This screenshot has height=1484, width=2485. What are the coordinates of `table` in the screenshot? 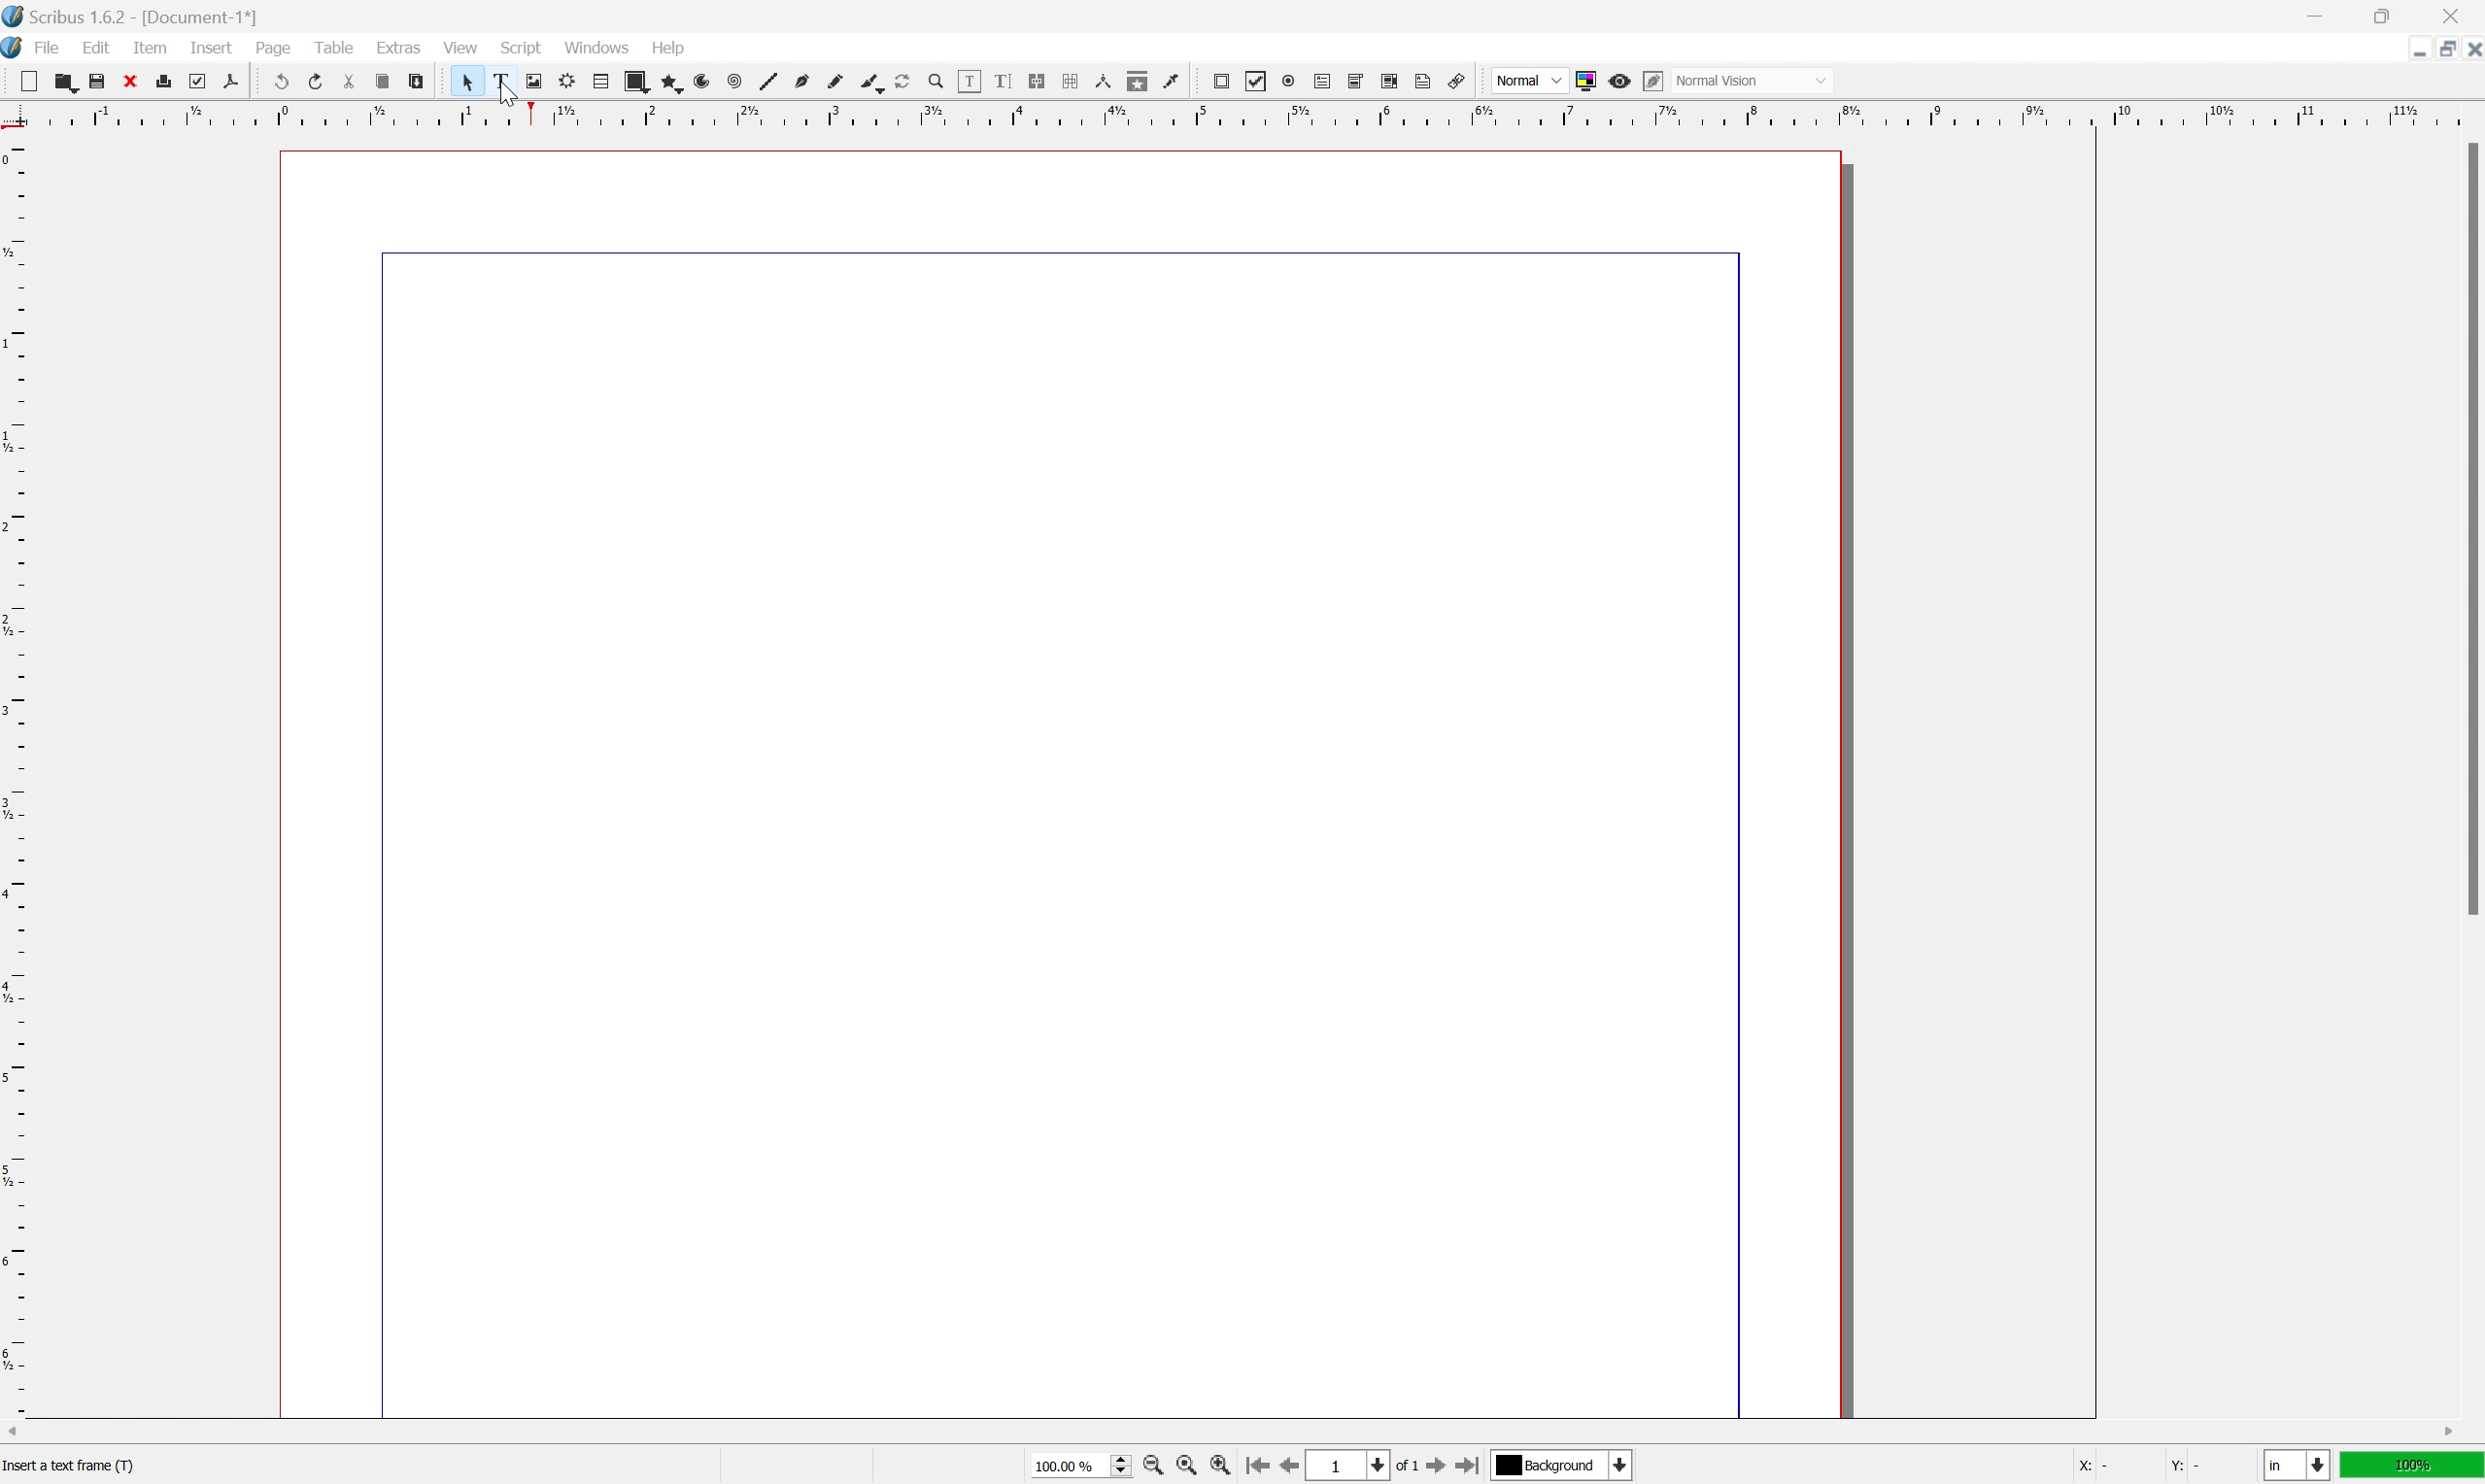 It's located at (333, 47).